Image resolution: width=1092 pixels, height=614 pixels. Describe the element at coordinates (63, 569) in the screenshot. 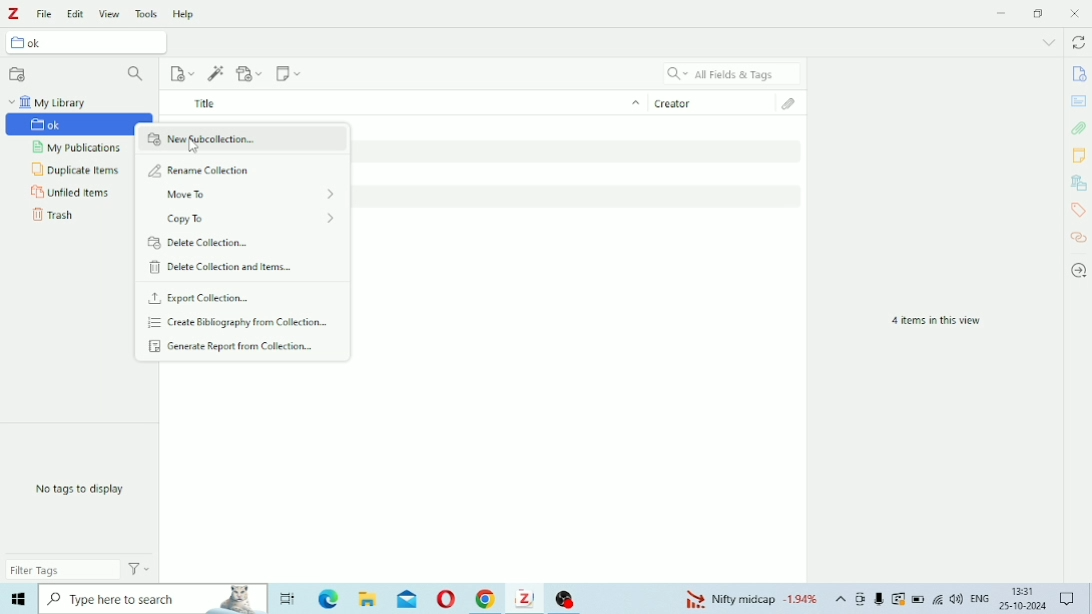

I see `Filter Tags` at that location.